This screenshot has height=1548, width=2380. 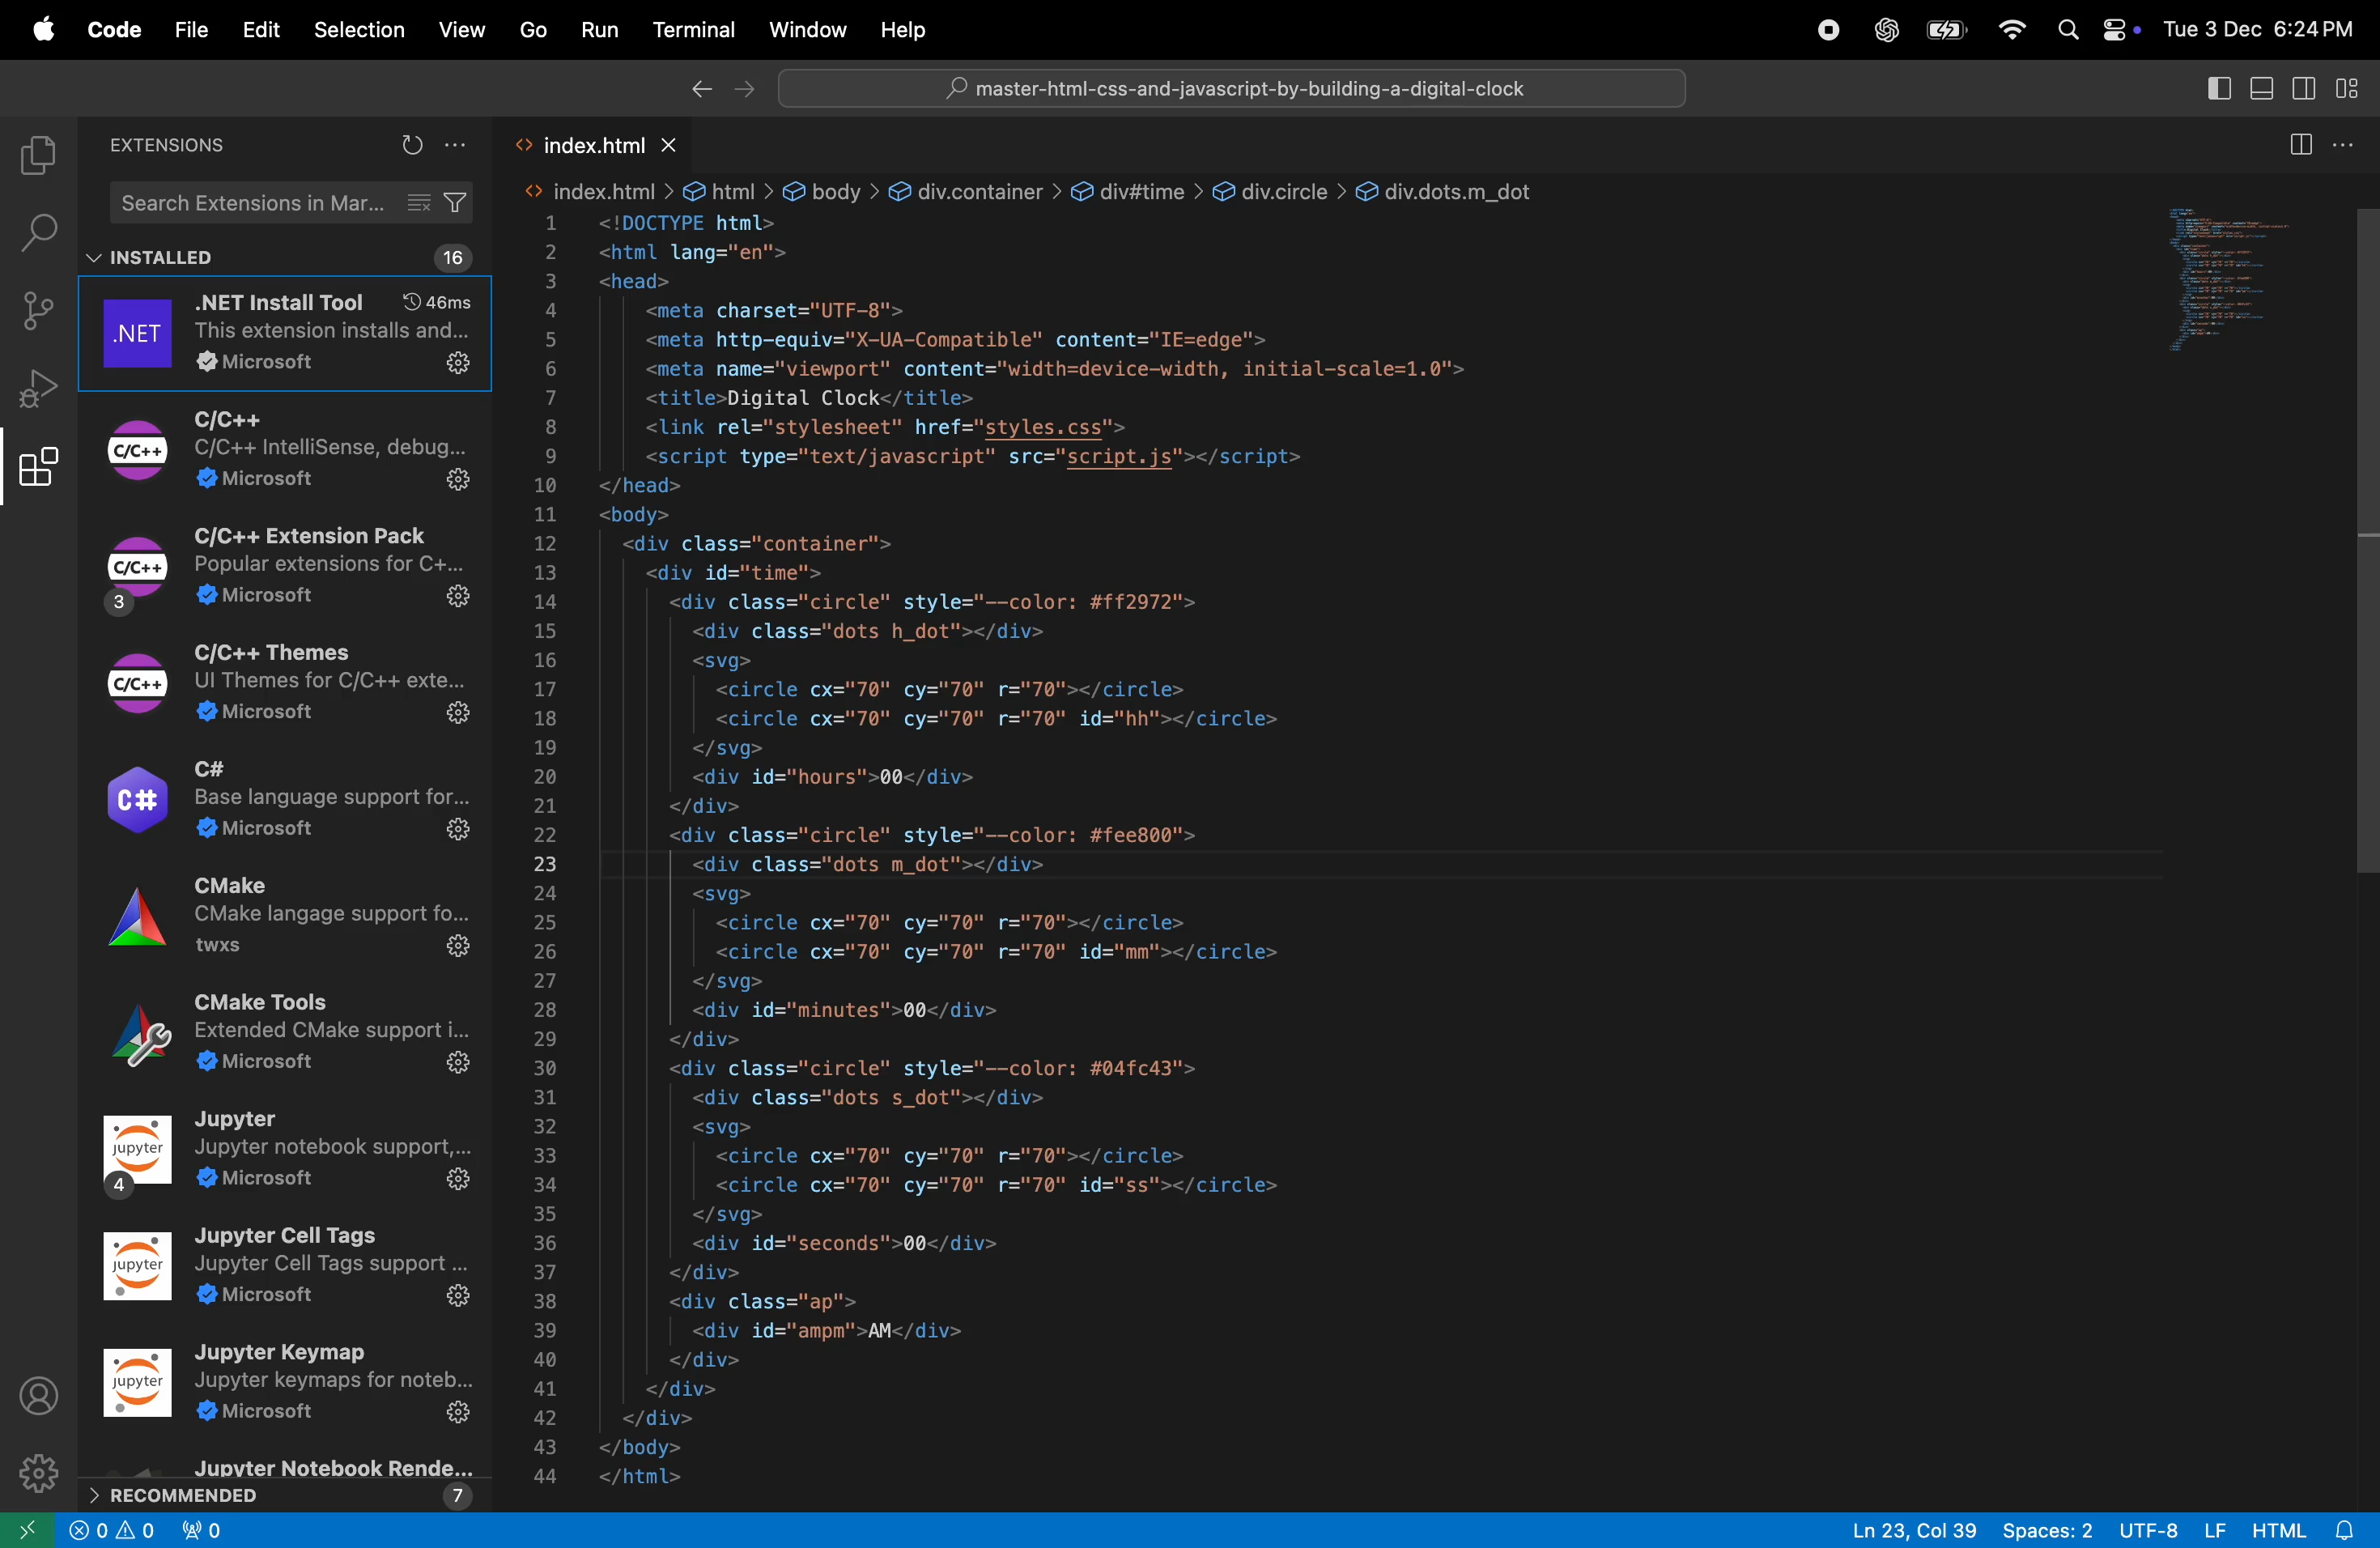 What do you see at coordinates (961, 187) in the screenshot?
I see `div.container` at bounding box center [961, 187].